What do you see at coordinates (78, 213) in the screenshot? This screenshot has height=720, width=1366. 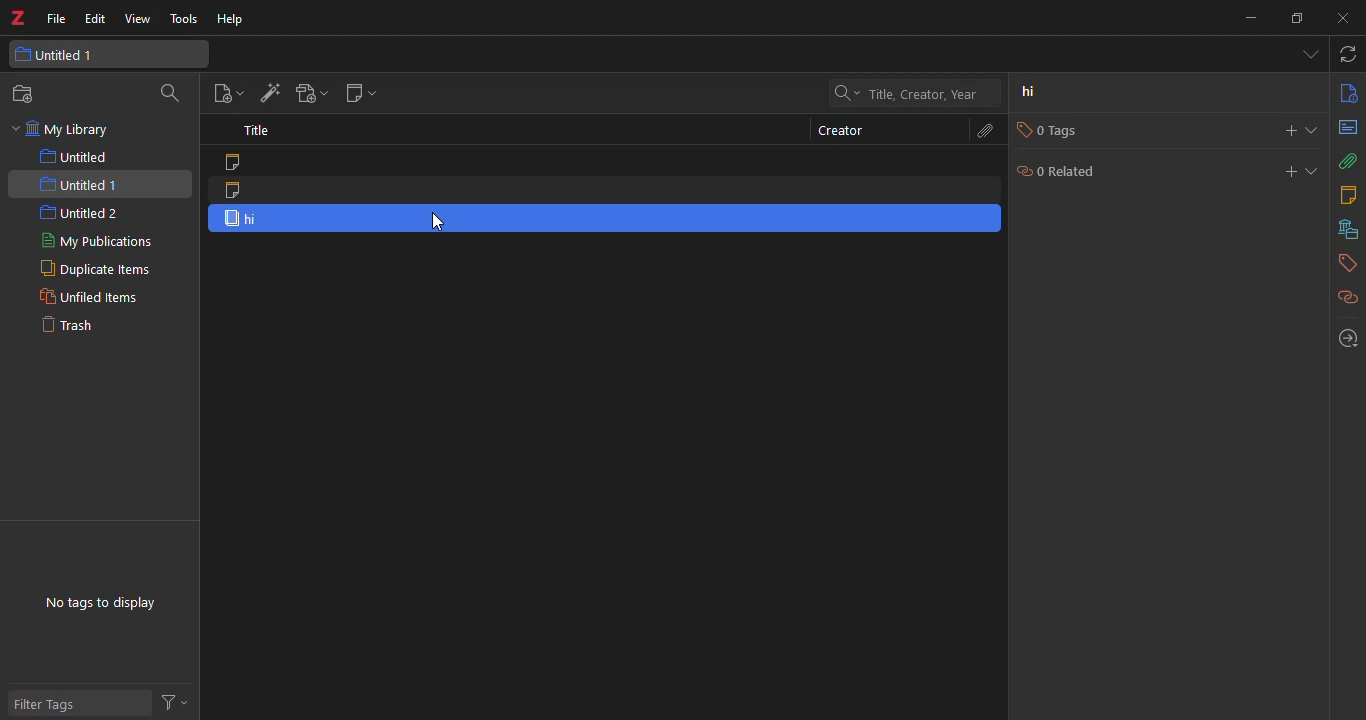 I see `untitled 2` at bounding box center [78, 213].